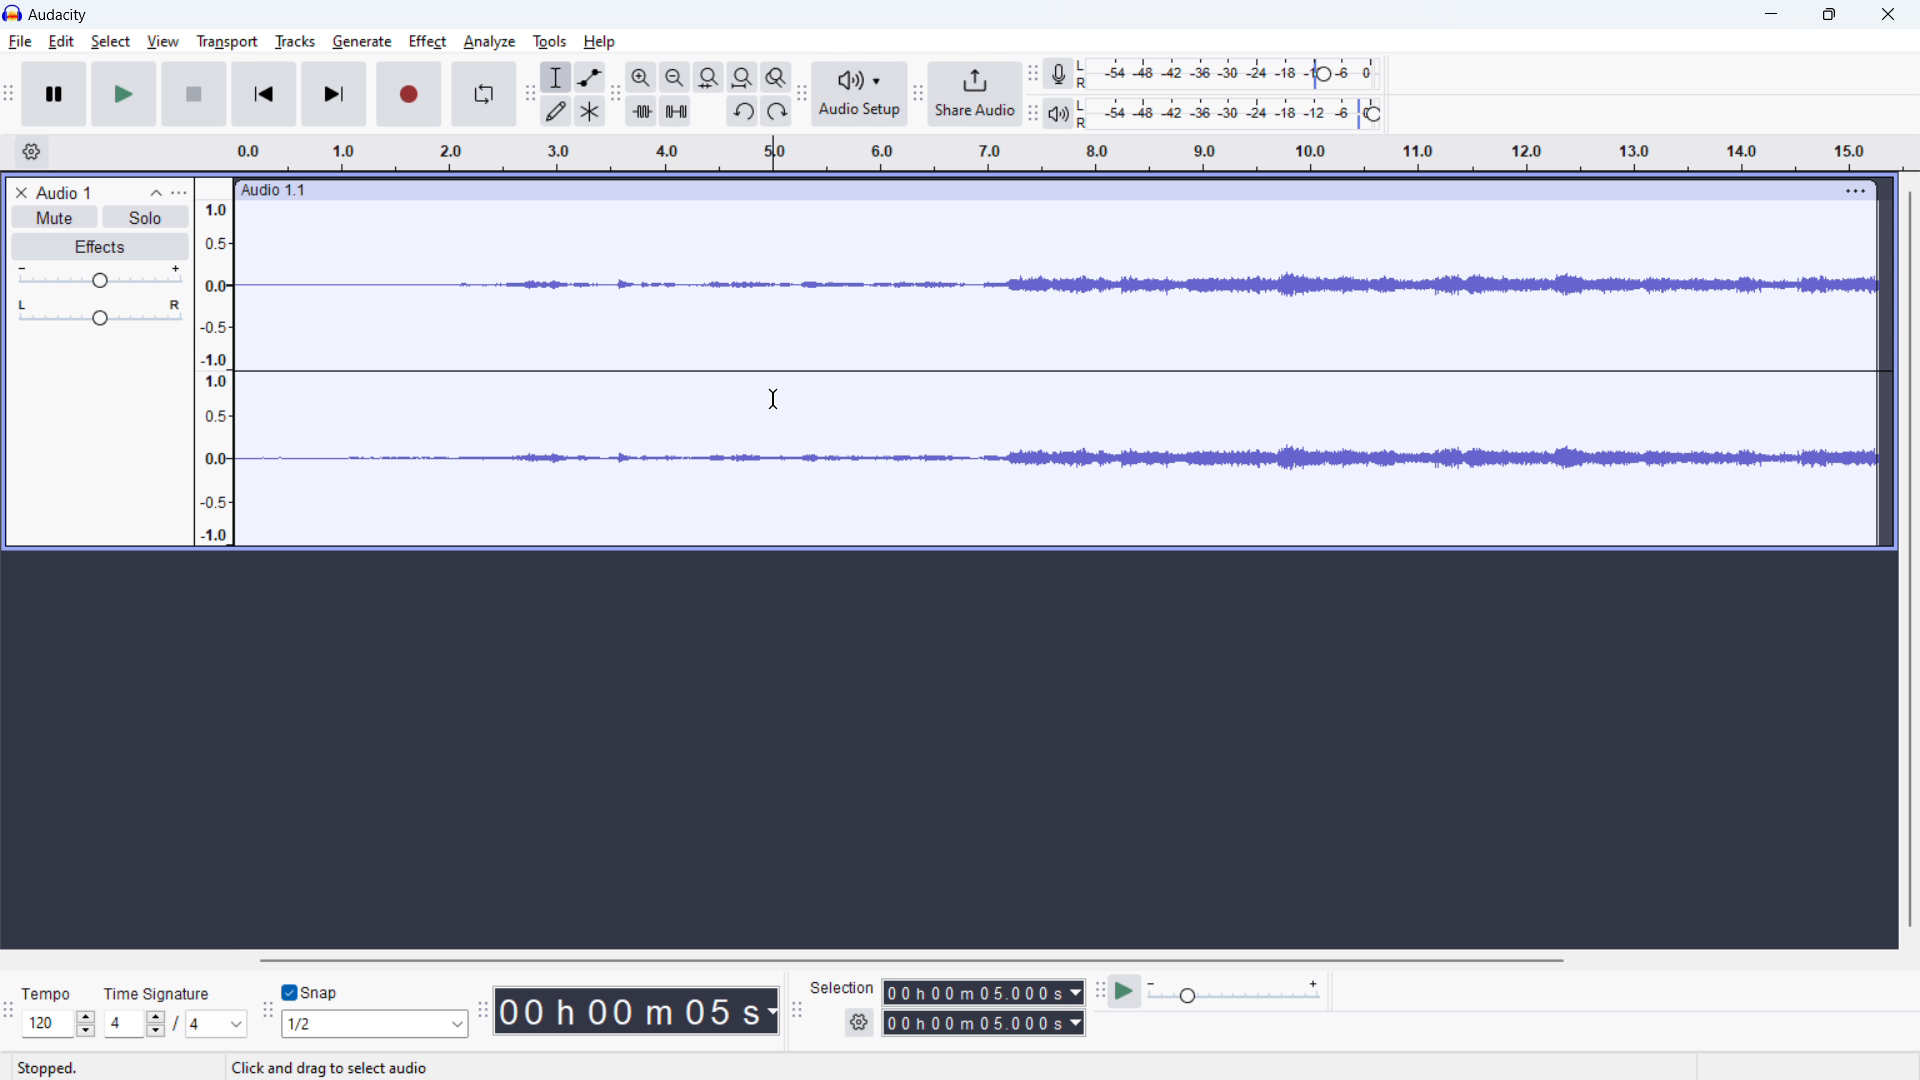 This screenshot has width=1920, height=1080. I want to click on zoom out, so click(641, 77).